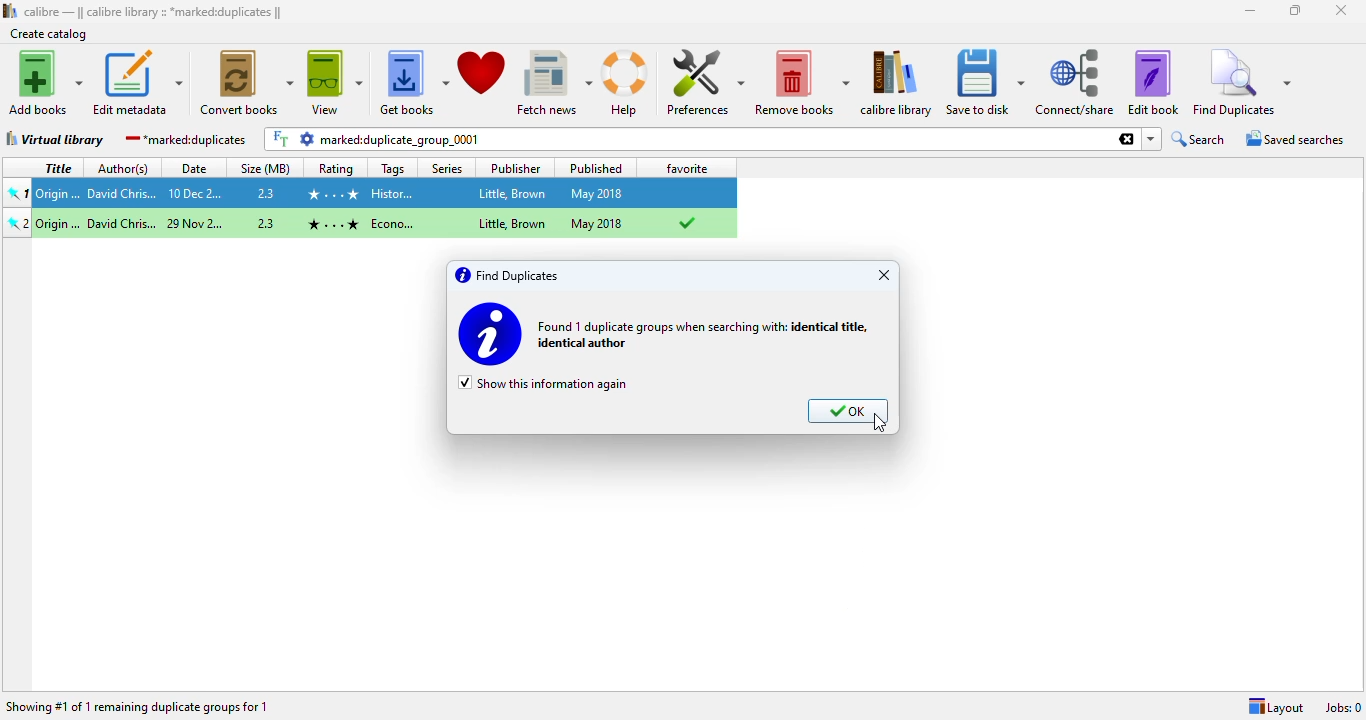 This screenshot has height=720, width=1366. What do you see at coordinates (185, 139) in the screenshot?
I see `marked:duplicates` at bounding box center [185, 139].